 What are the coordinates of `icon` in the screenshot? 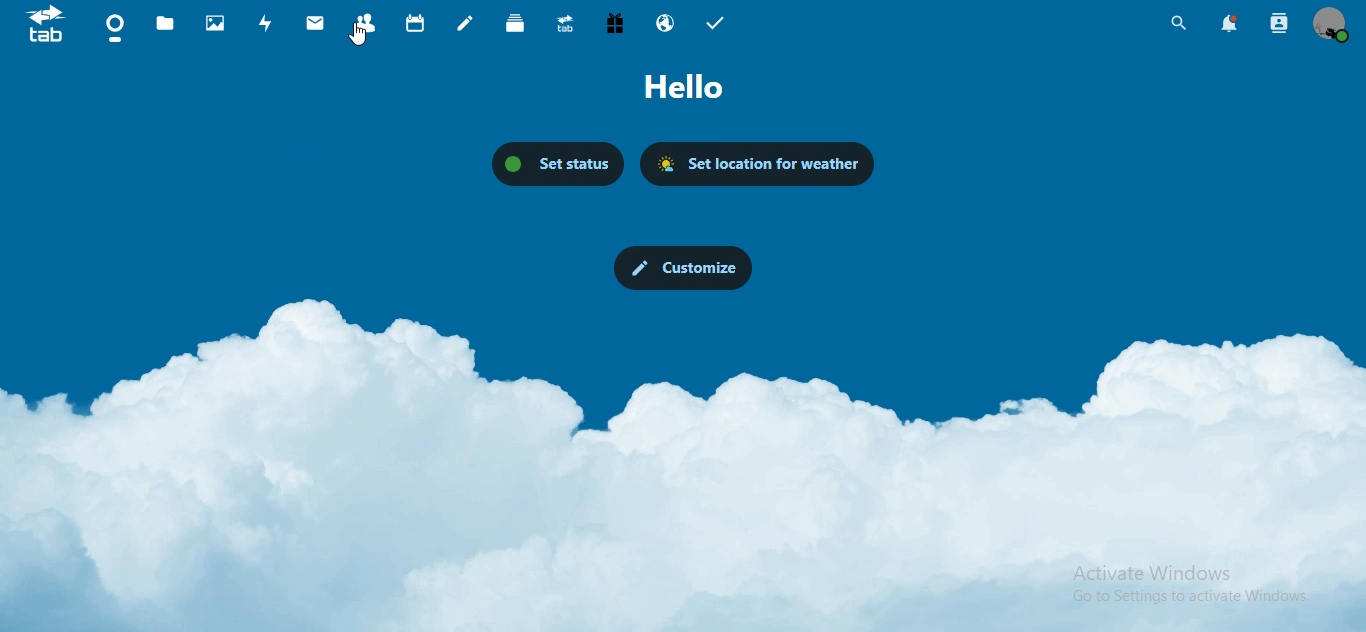 It's located at (46, 27).